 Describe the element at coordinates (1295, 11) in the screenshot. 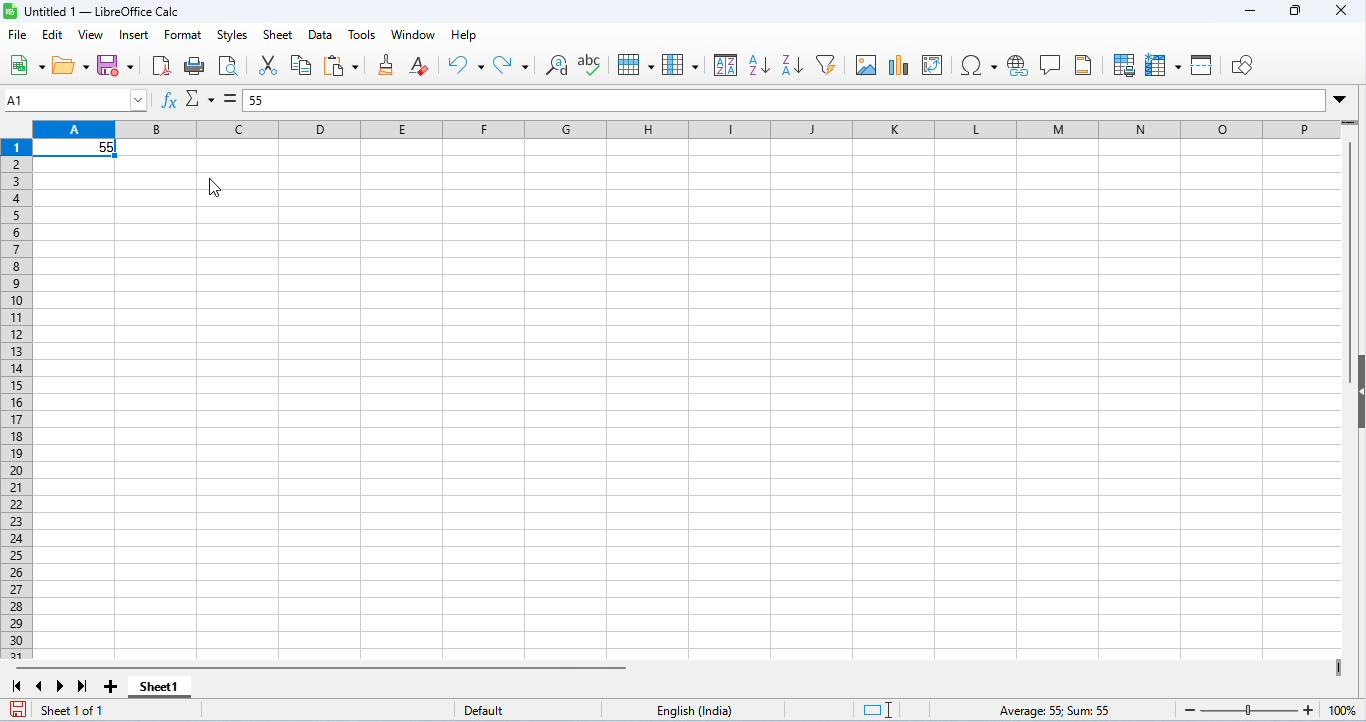

I see `maximize` at that location.